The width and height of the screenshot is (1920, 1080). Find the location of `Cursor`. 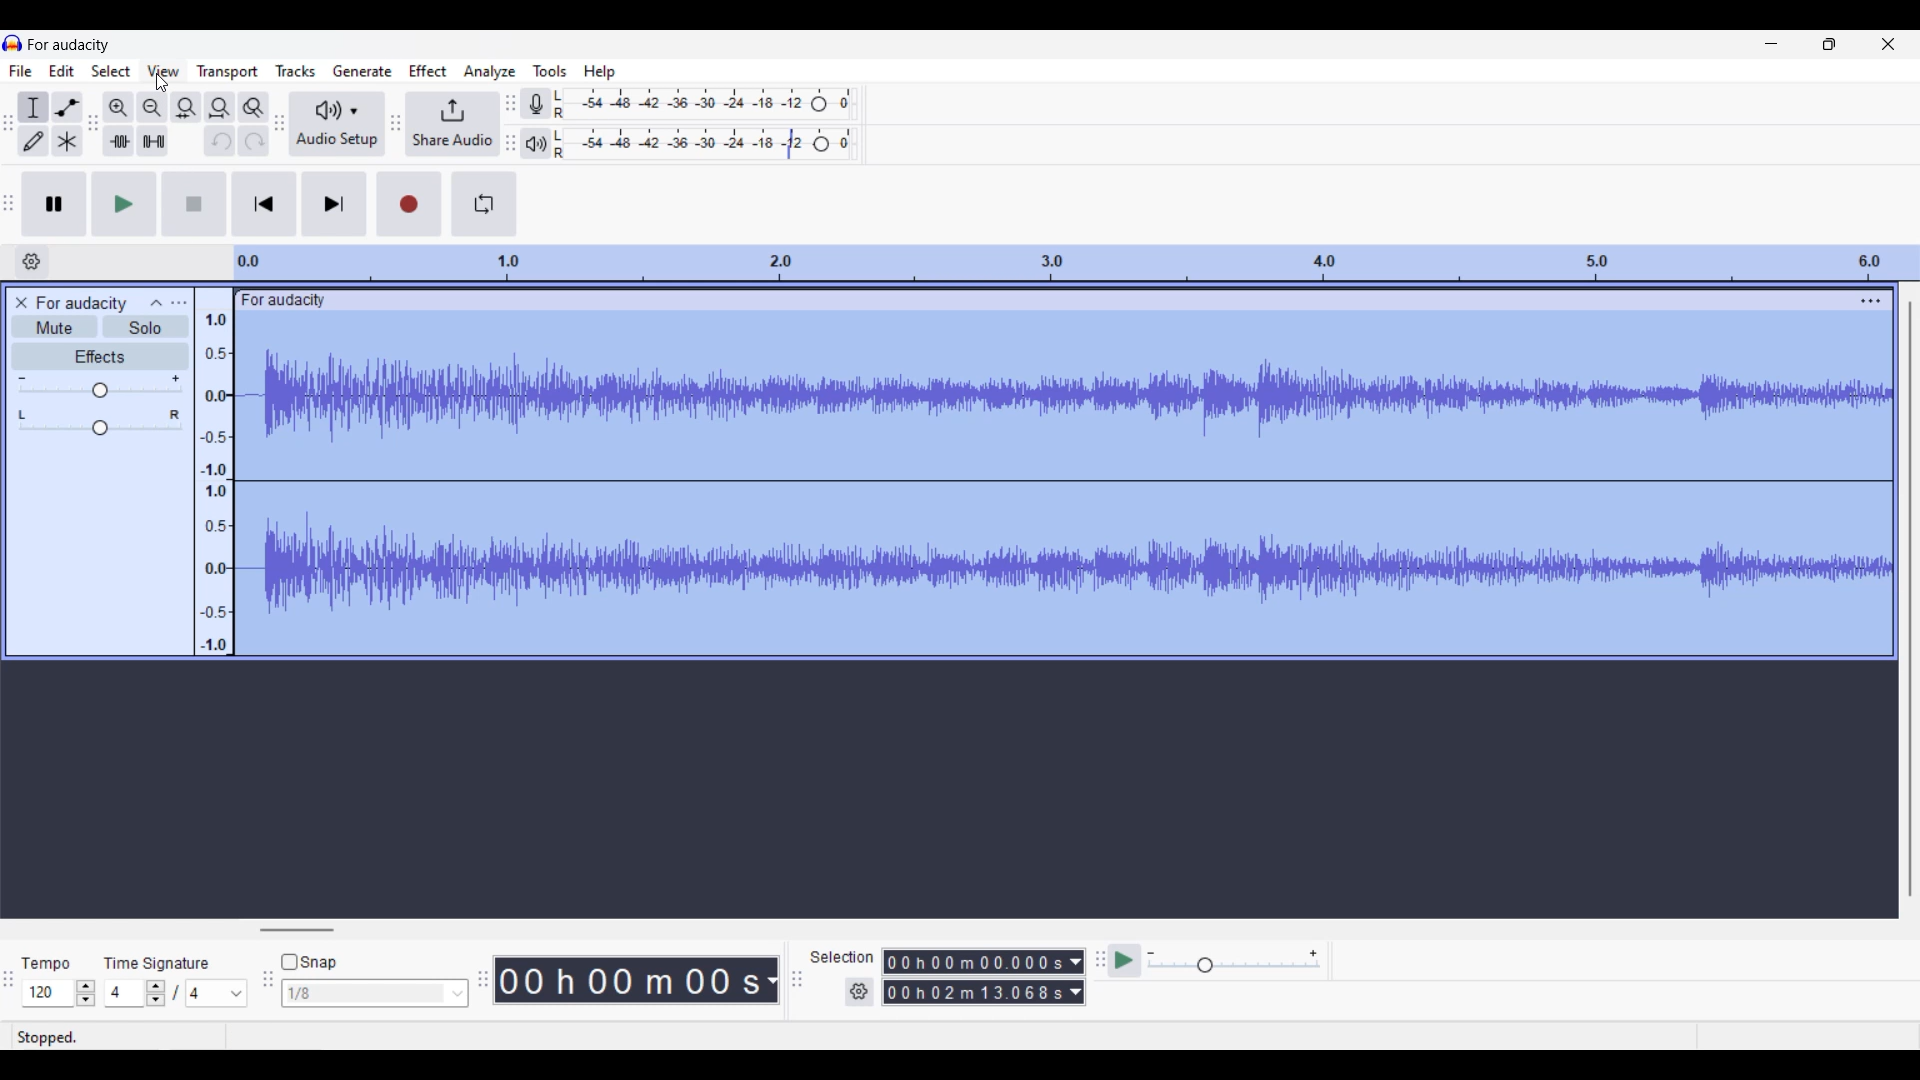

Cursor is located at coordinates (162, 83).